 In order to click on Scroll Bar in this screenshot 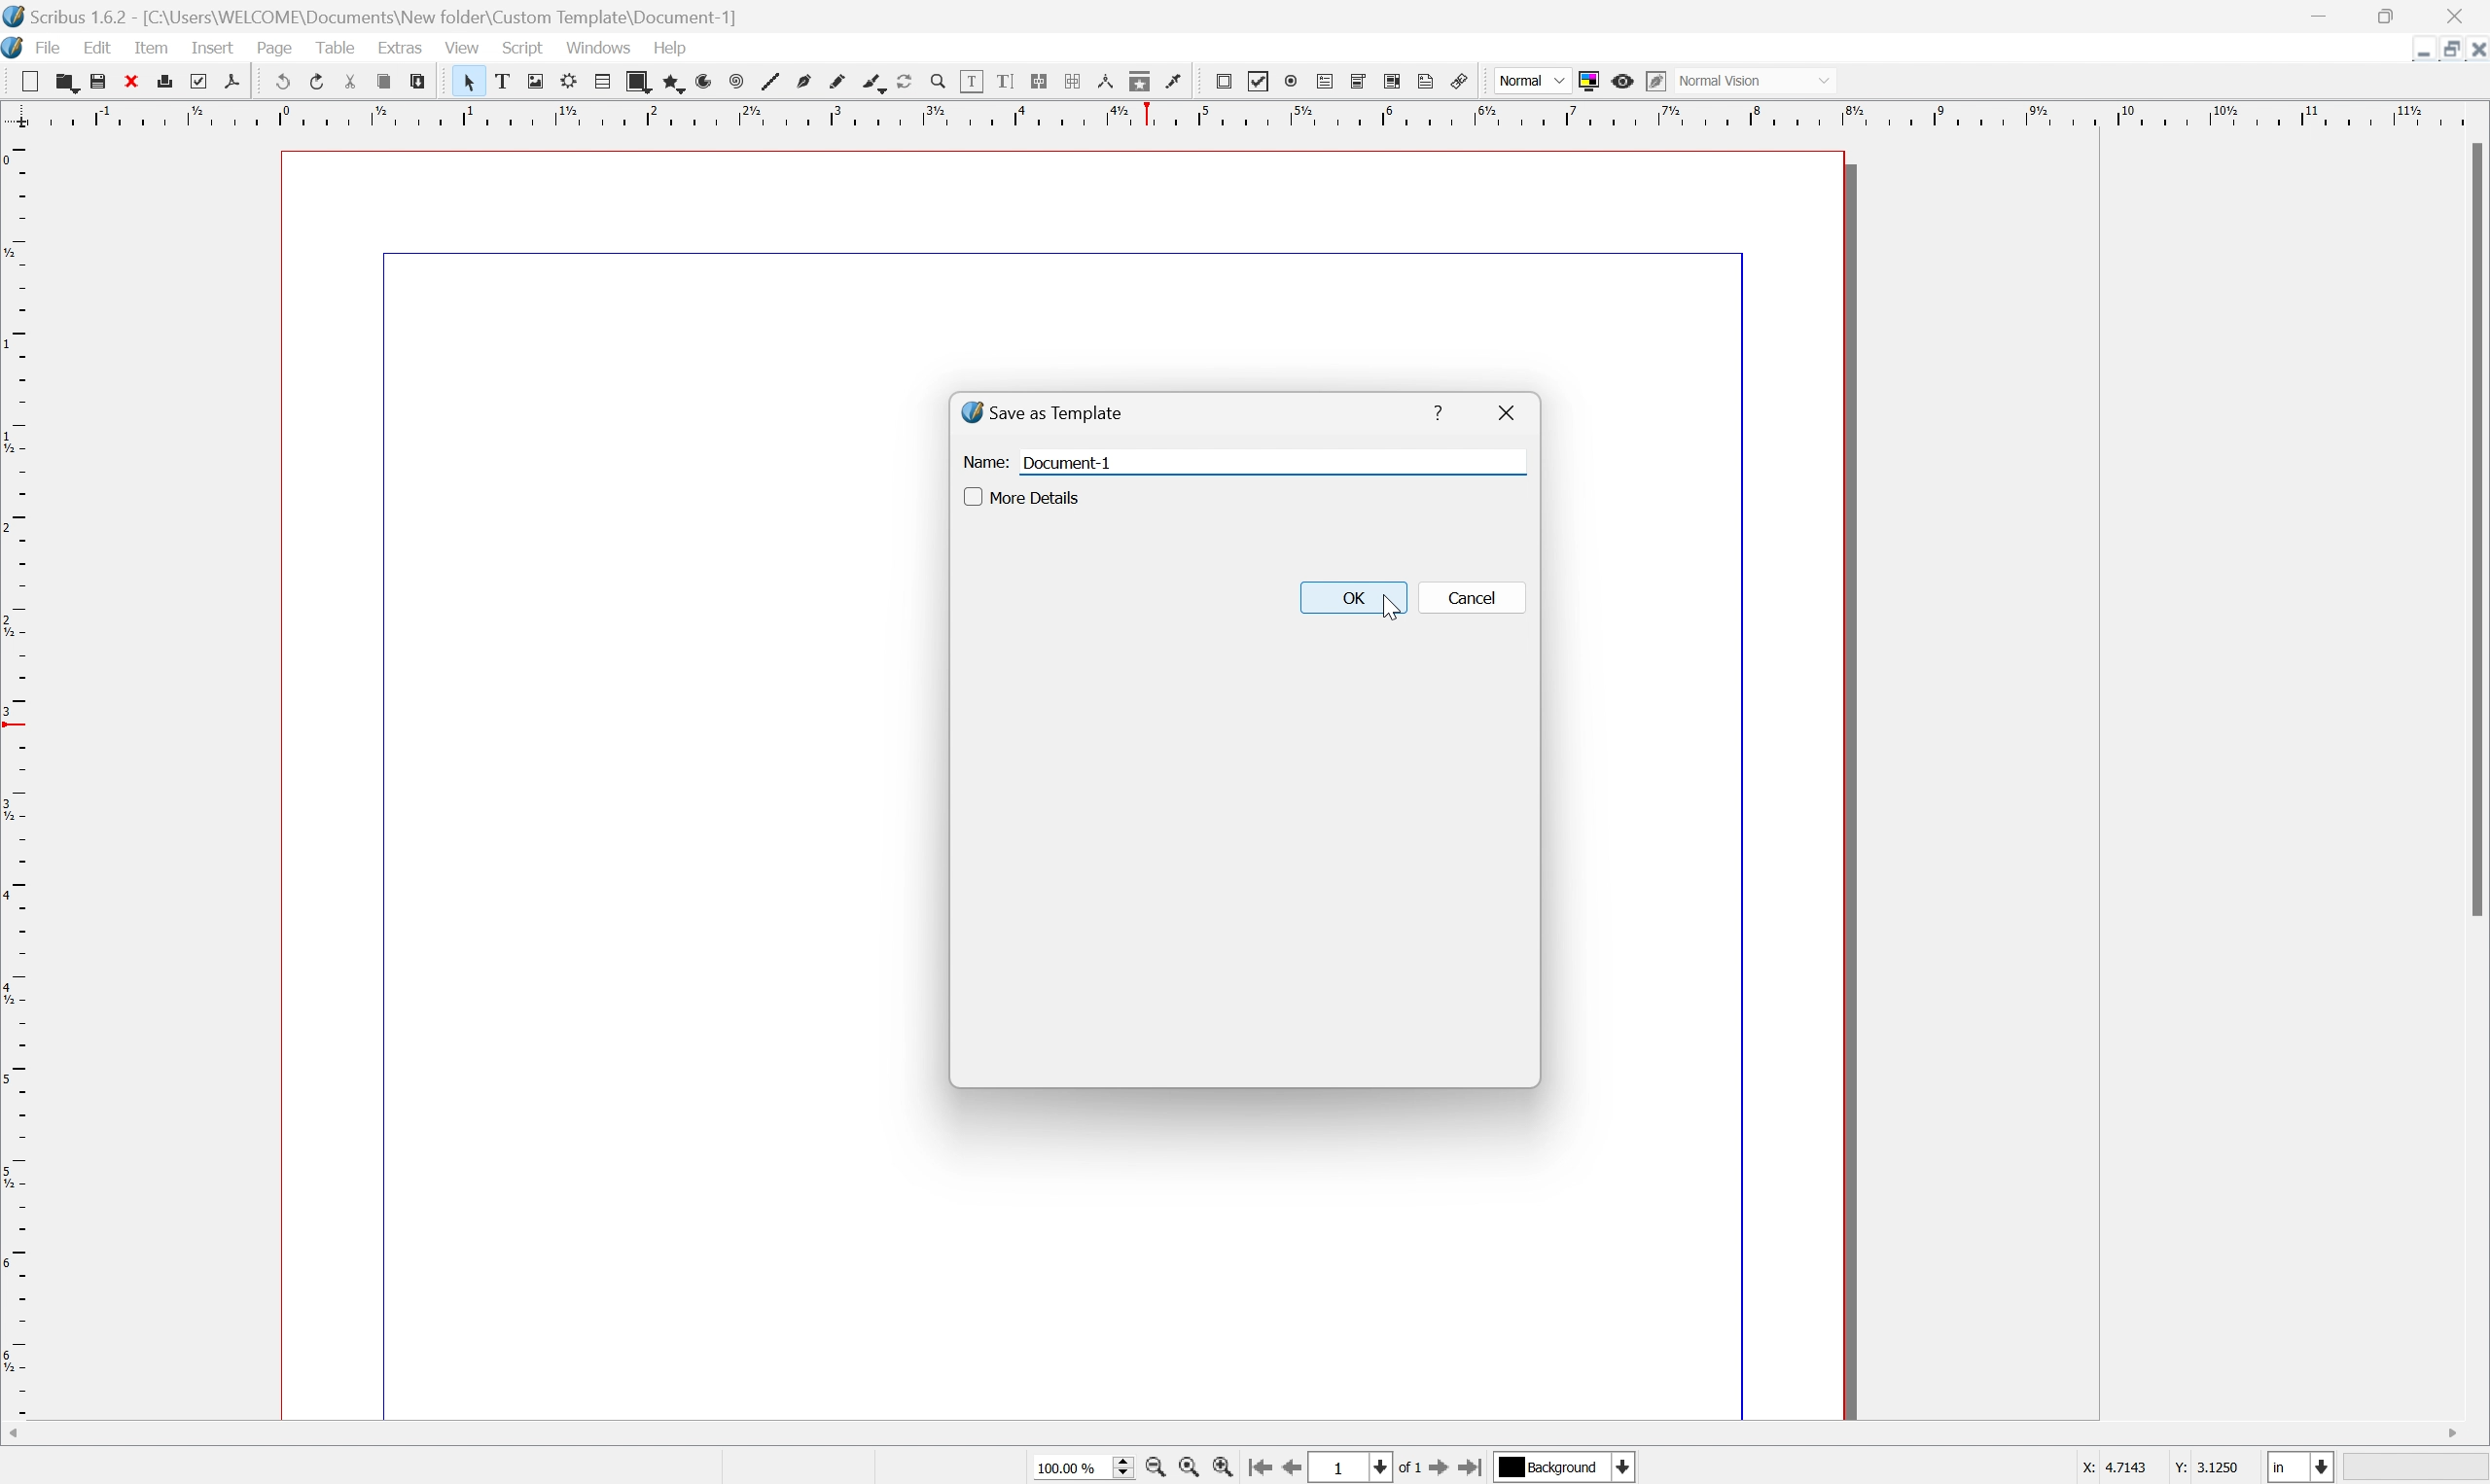, I will do `click(2474, 528)`.